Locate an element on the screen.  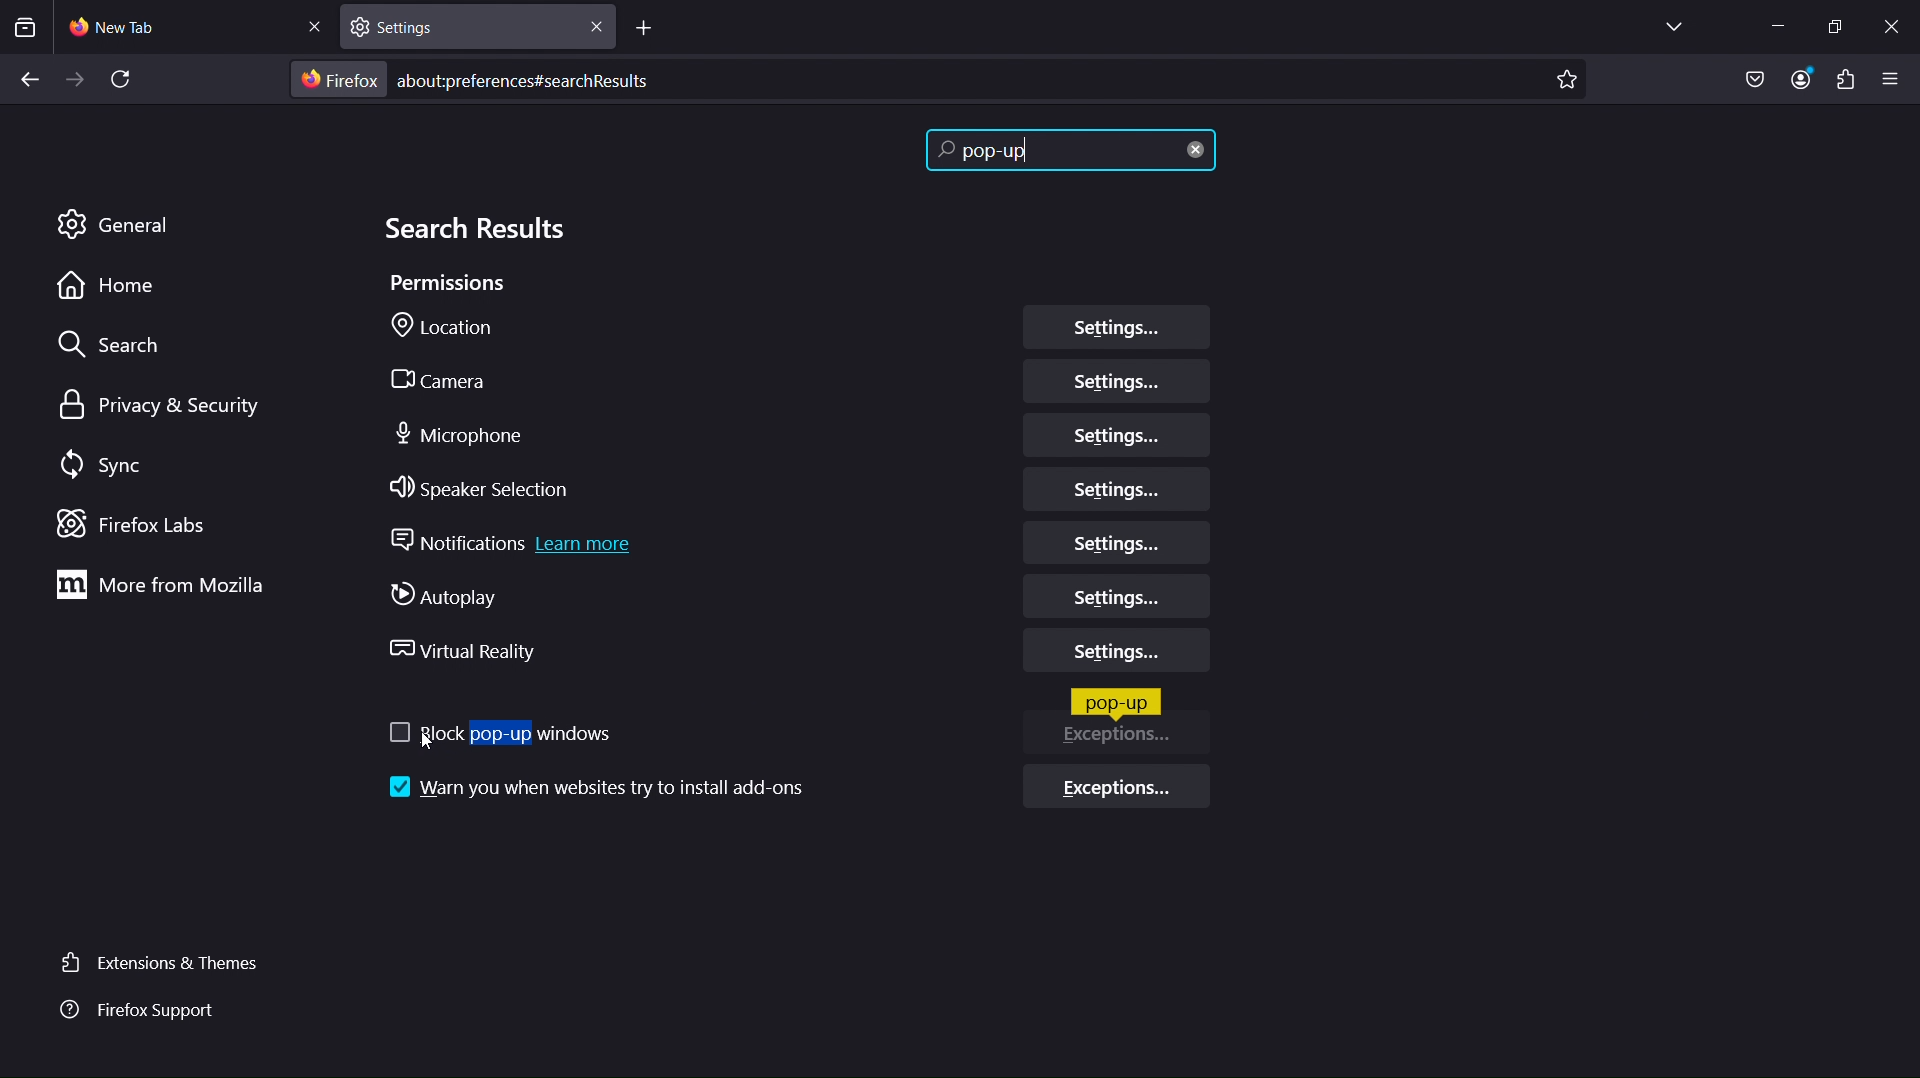
New Tab is located at coordinates (196, 29).